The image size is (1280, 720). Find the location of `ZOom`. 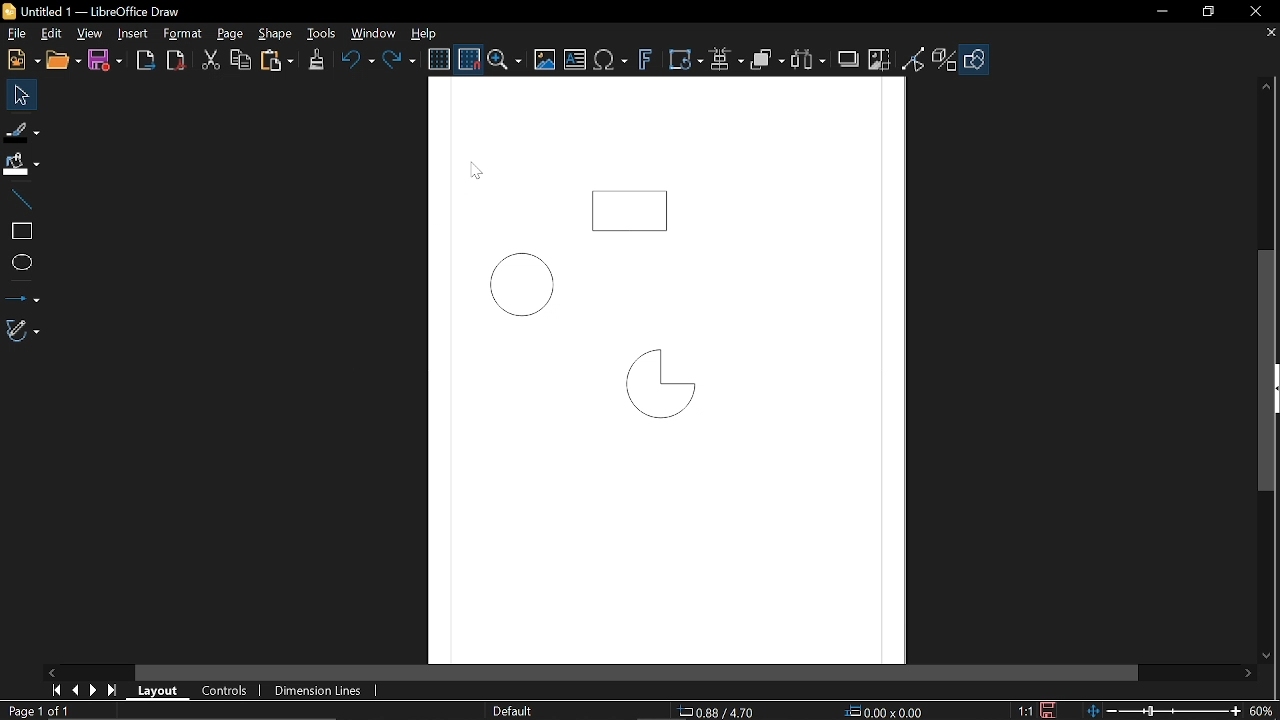

ZOom is located at coordinates (505, 59).